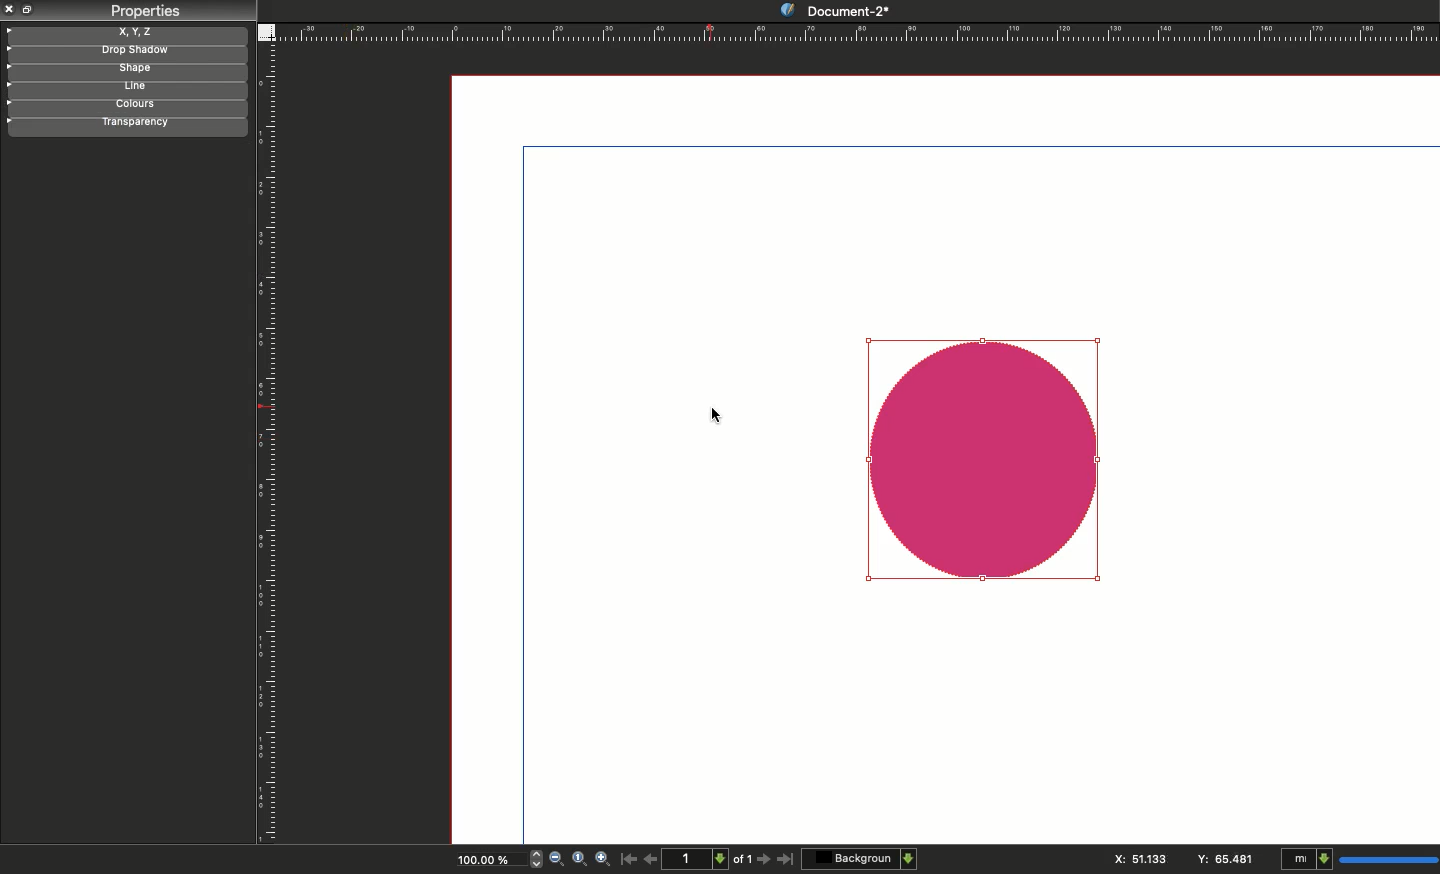 This screenshot has height=874, width=1440. What do you see at coordinates (857, 32) in the screenshot?
I see `Ruler` at bounding box center [857, 32].